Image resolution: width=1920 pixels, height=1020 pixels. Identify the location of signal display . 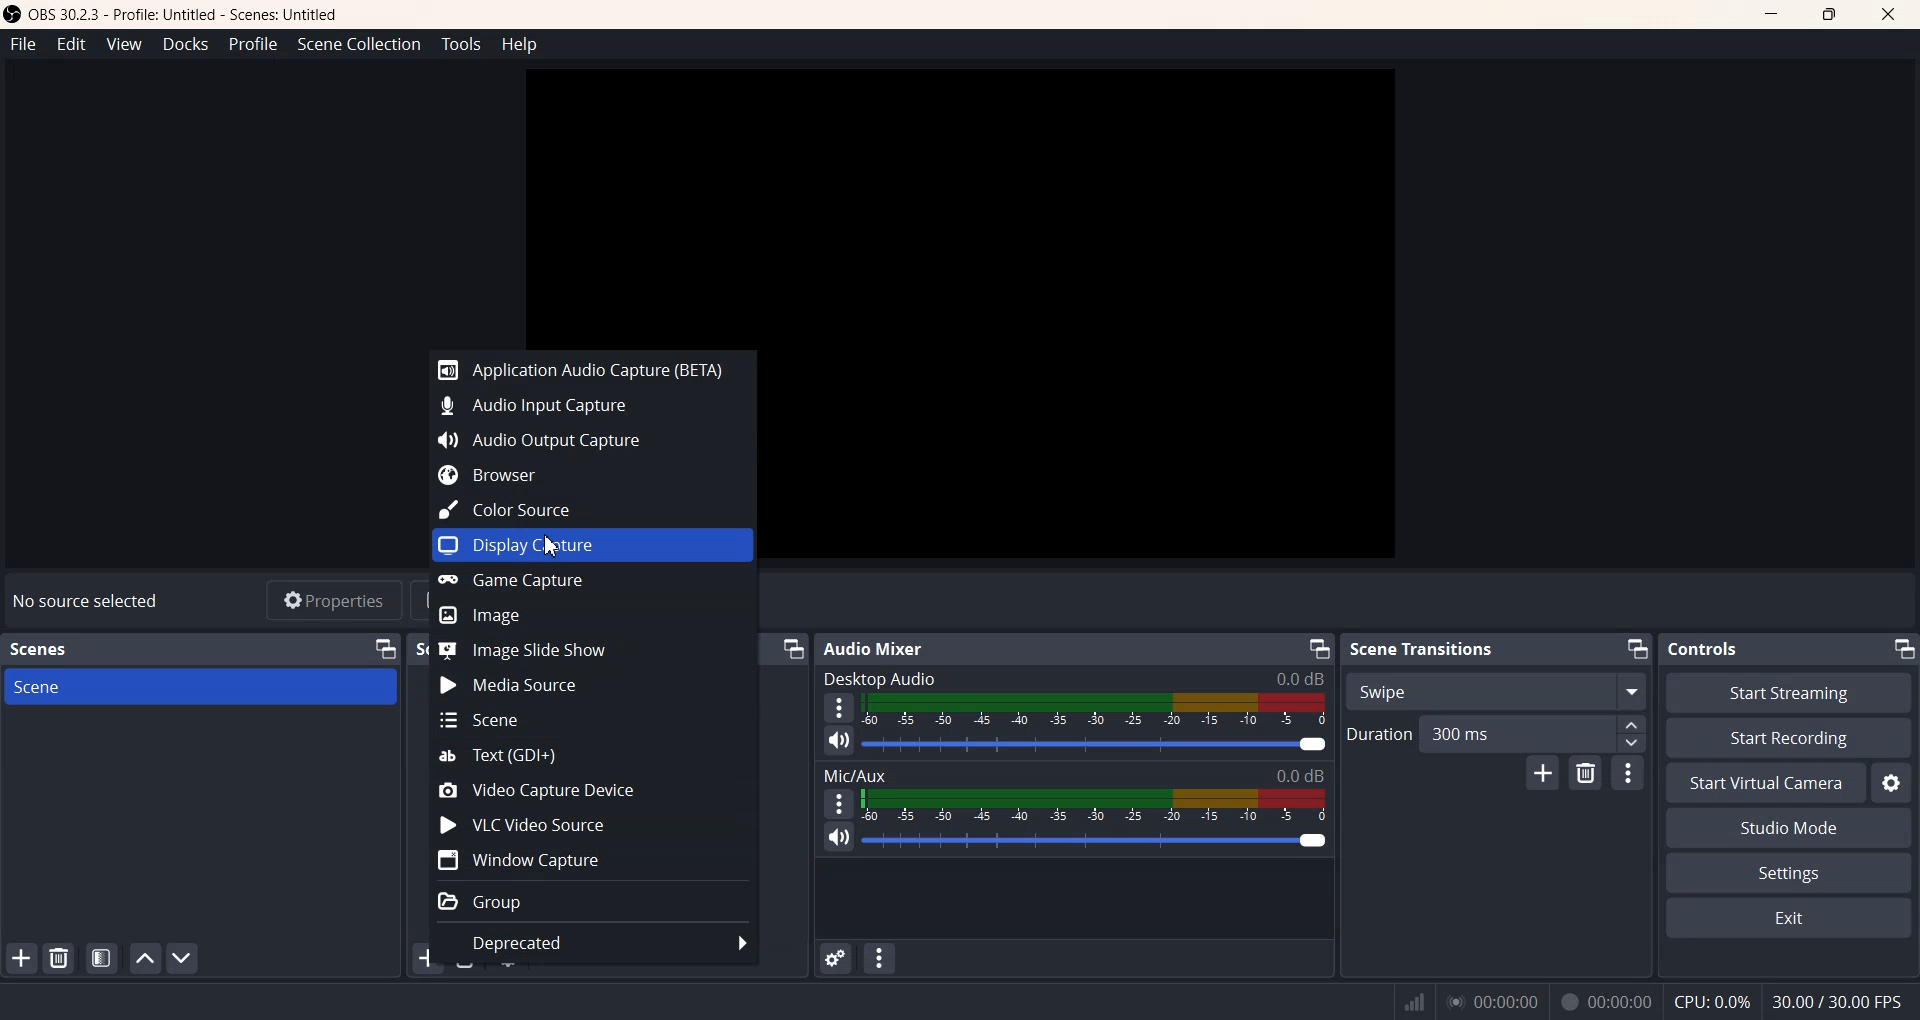
(1415, 1006).